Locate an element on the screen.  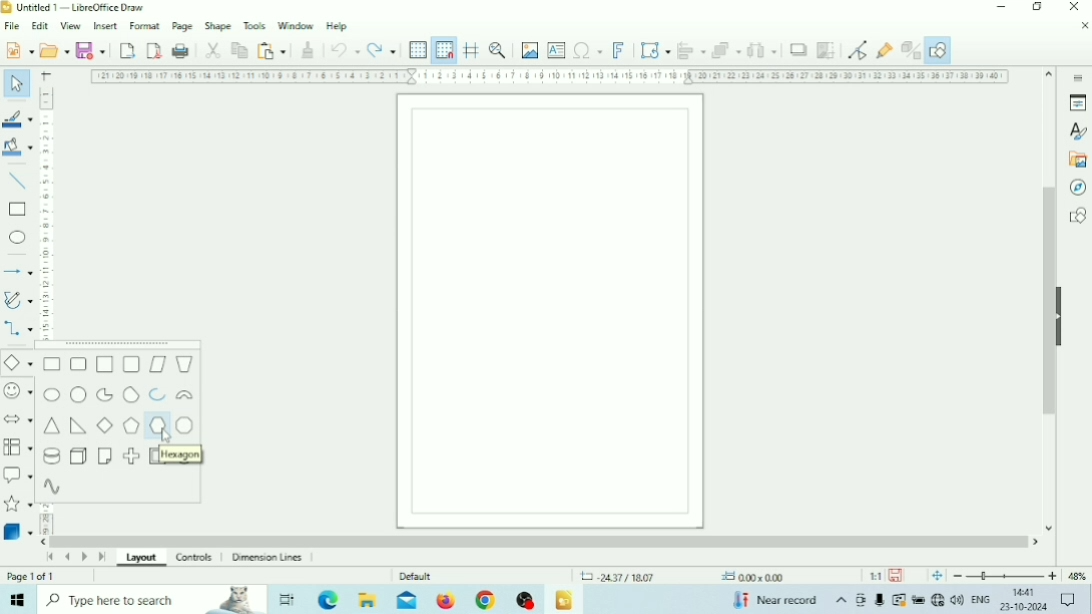
Google Chrome is located at coordinates (484, 600).